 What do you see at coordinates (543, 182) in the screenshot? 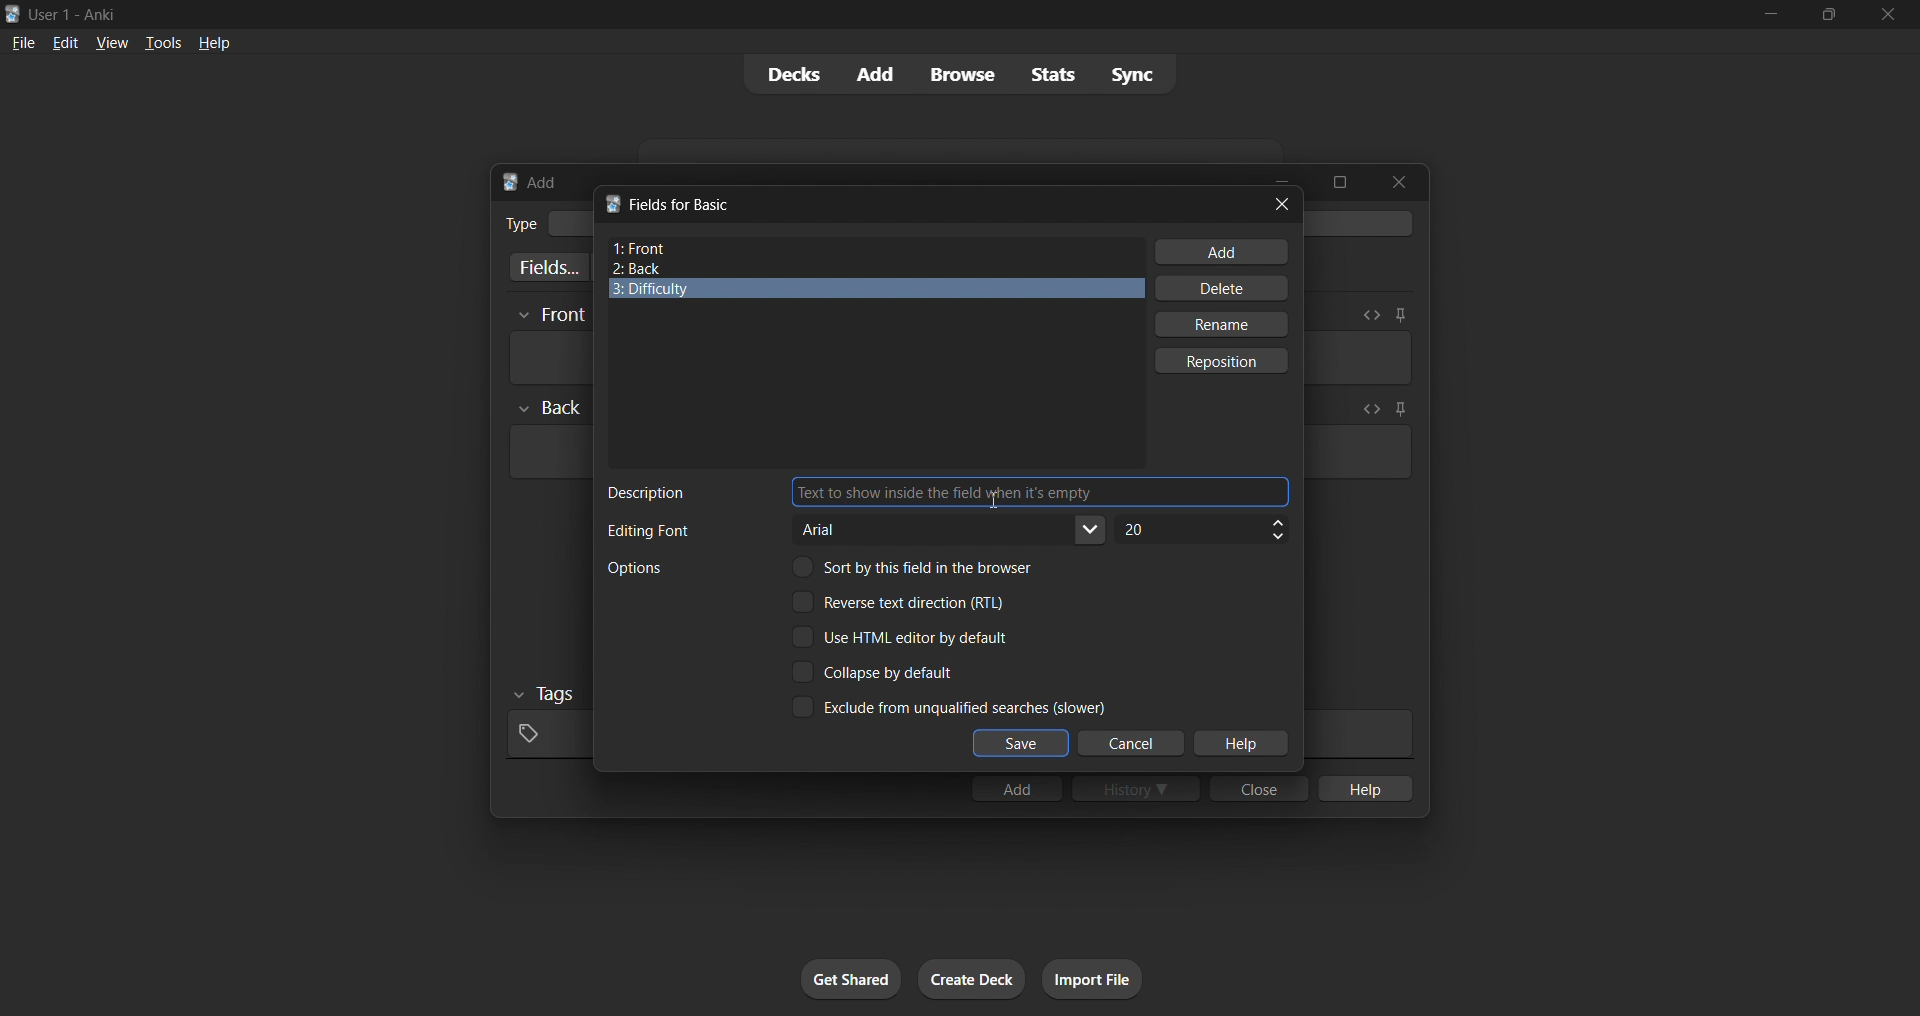
I see `add title bar` at bounding box center [543, 182].